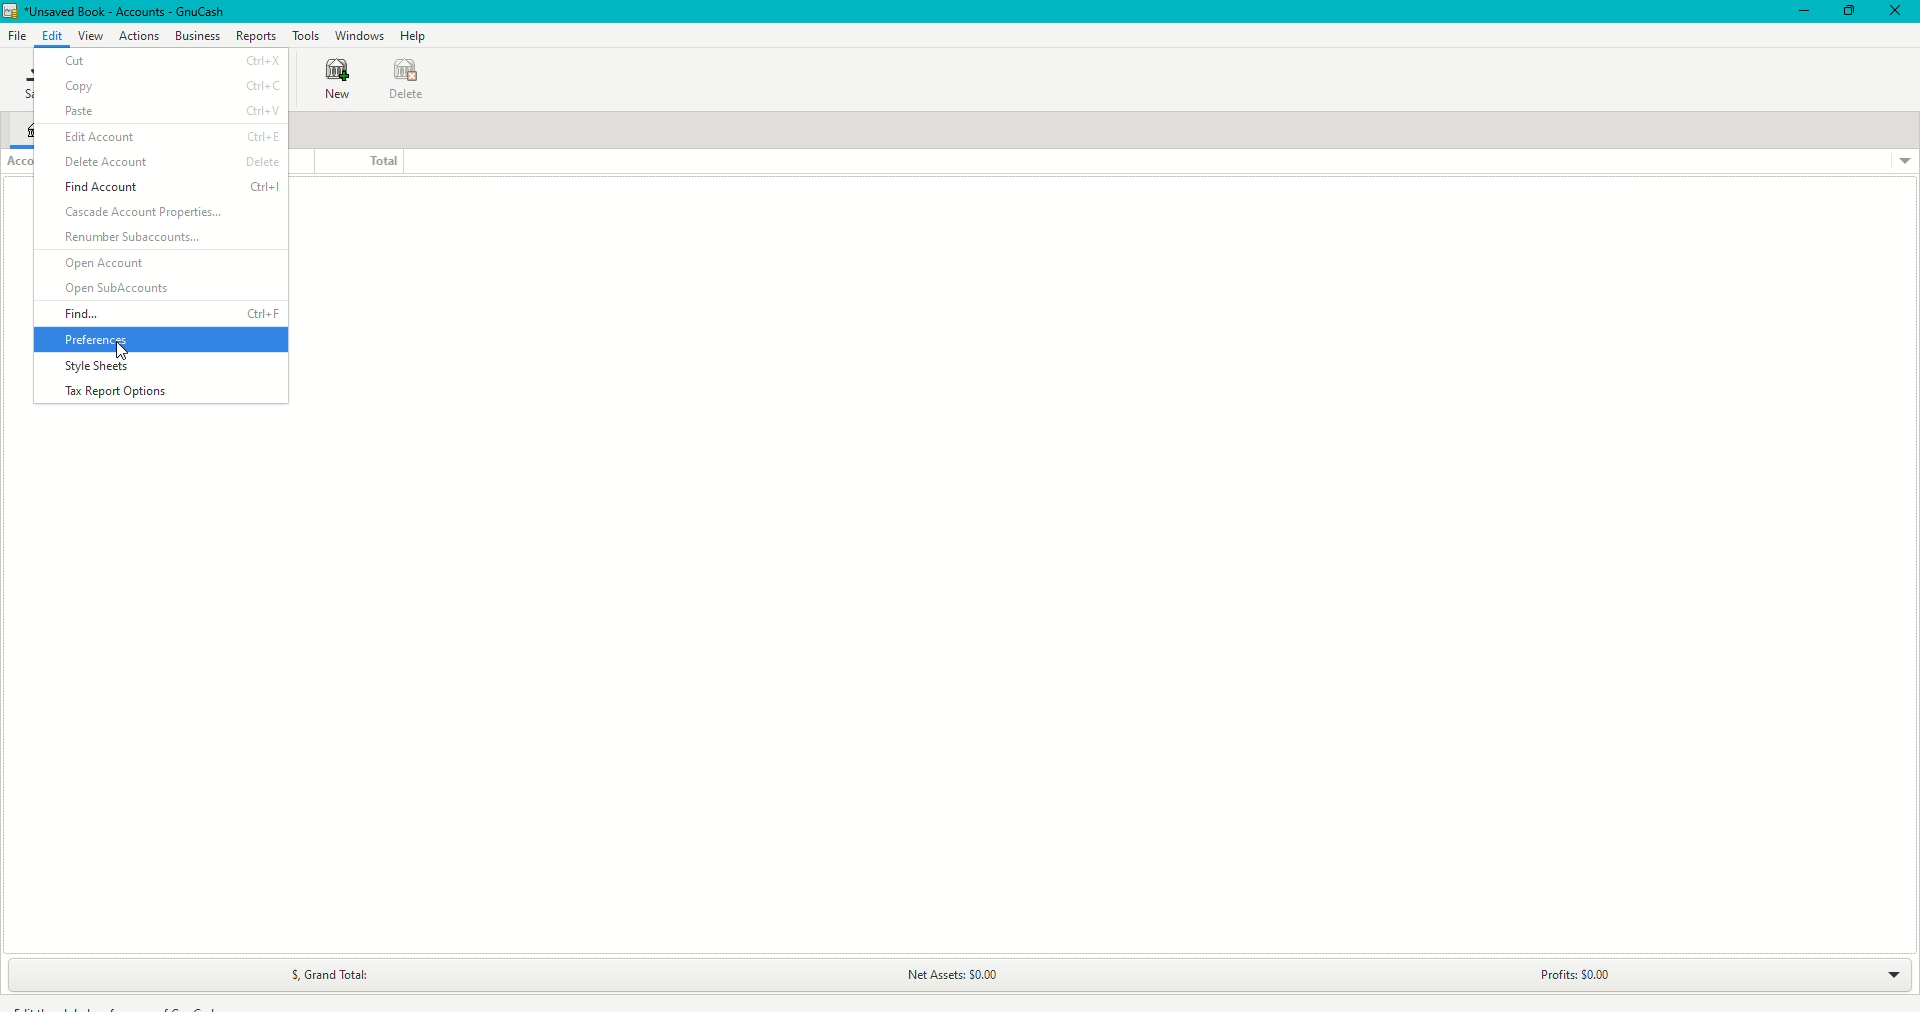 Image resolution: width=1920 pixels, height=1012 pixels. I want to click on Restore, so click(1847, 11).